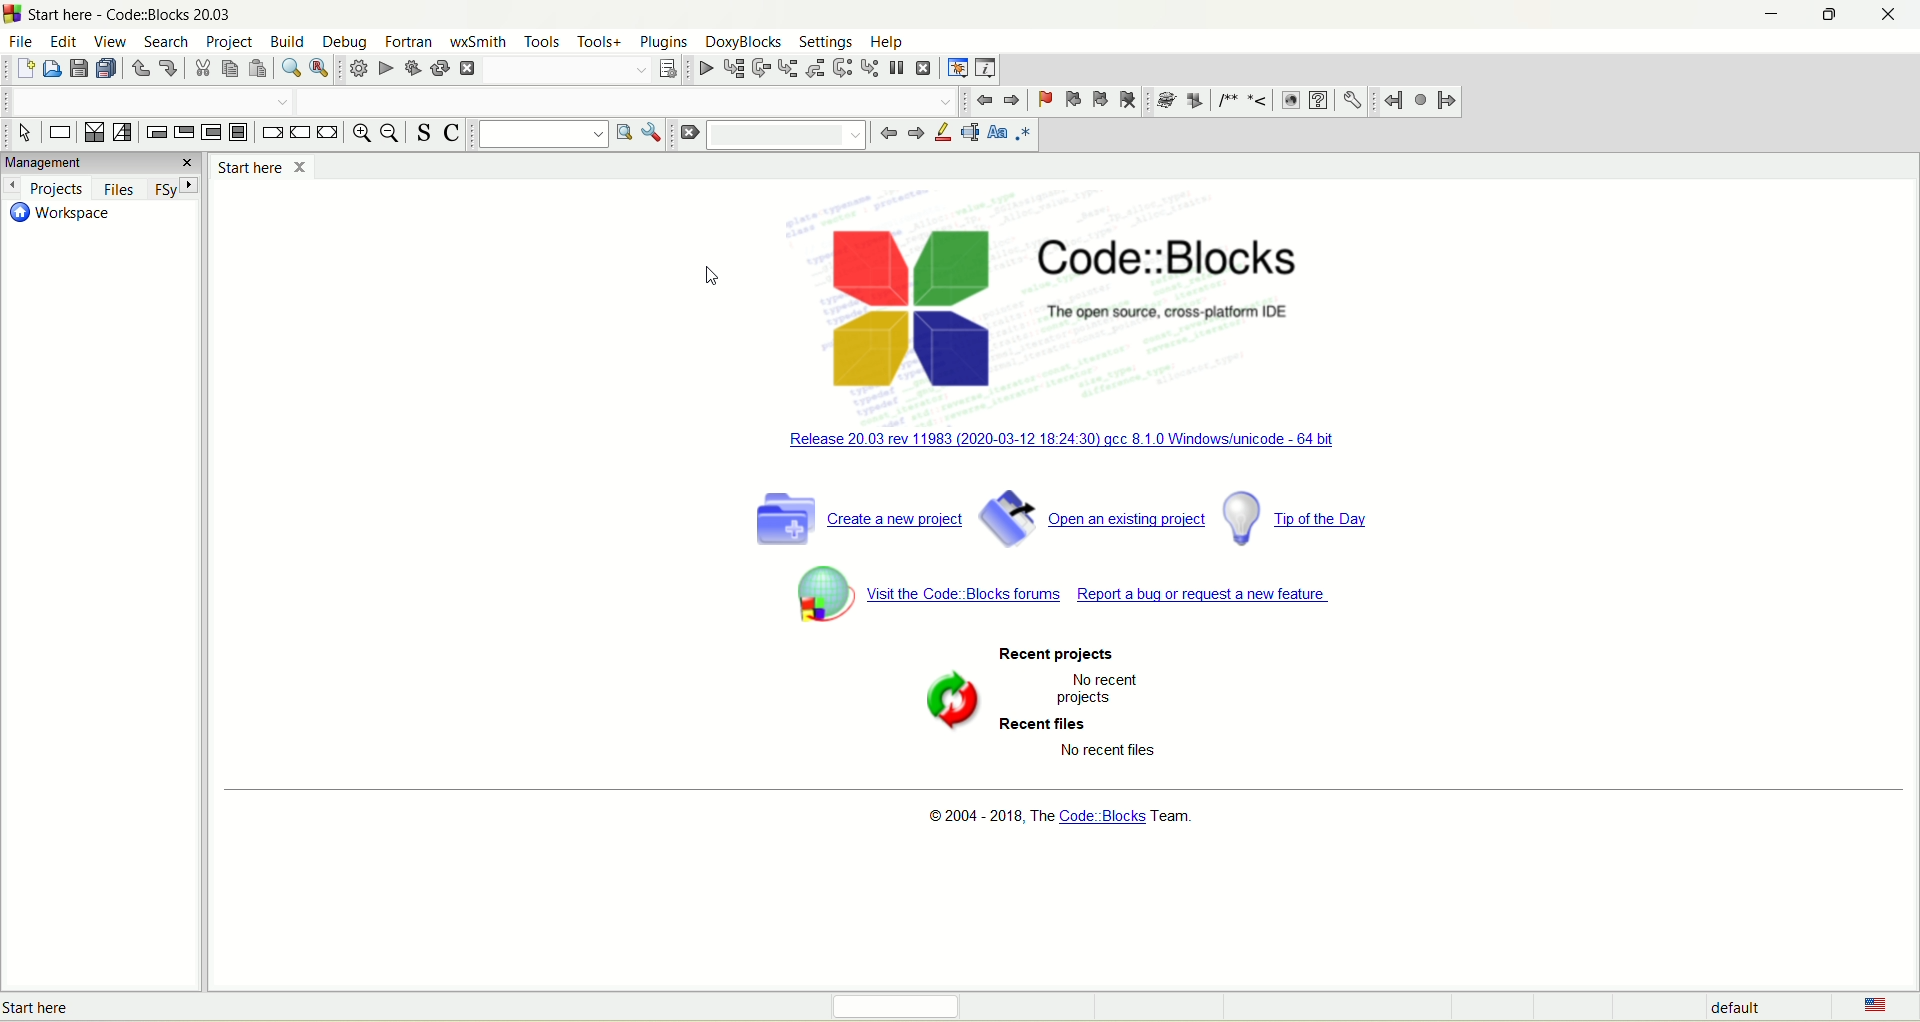 The image size is (1920, 1022). What do you see at coordinates (411, 41) in the screenshot?
I see `fortan` at bounding box center [411, 41].